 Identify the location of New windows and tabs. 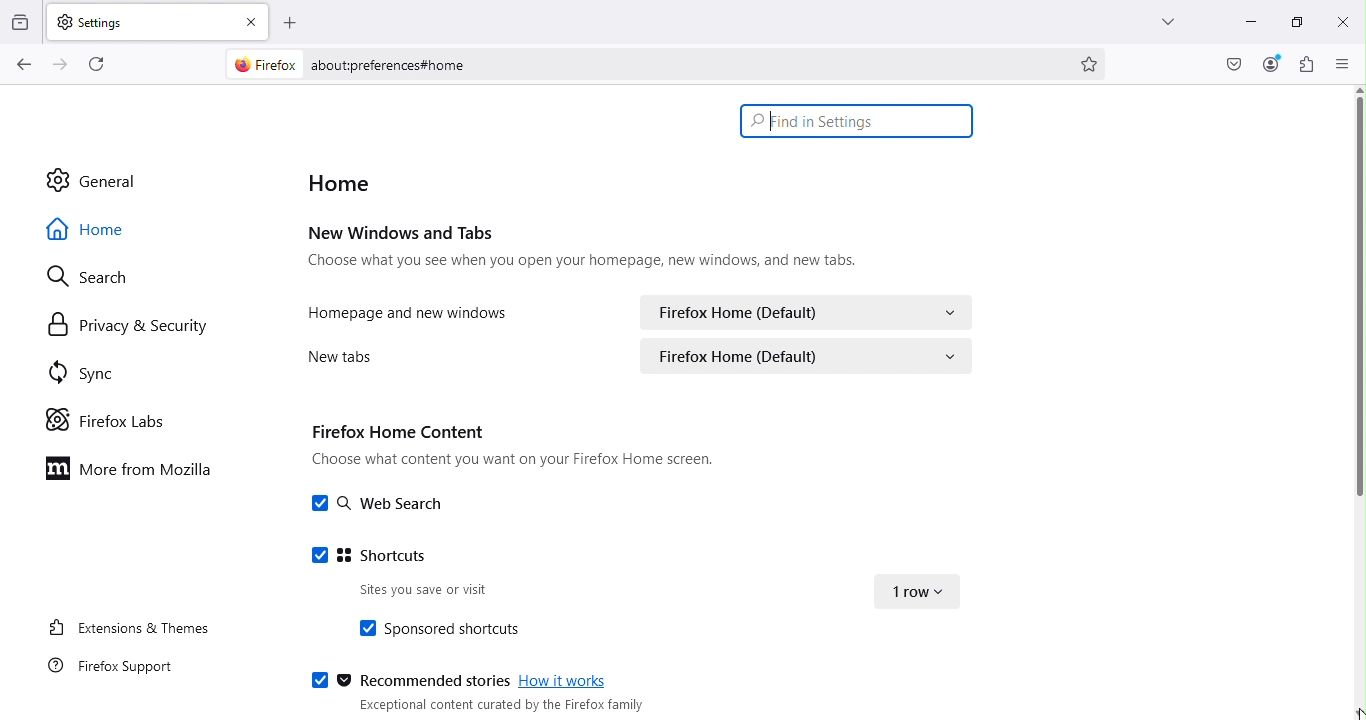
(588, 249).